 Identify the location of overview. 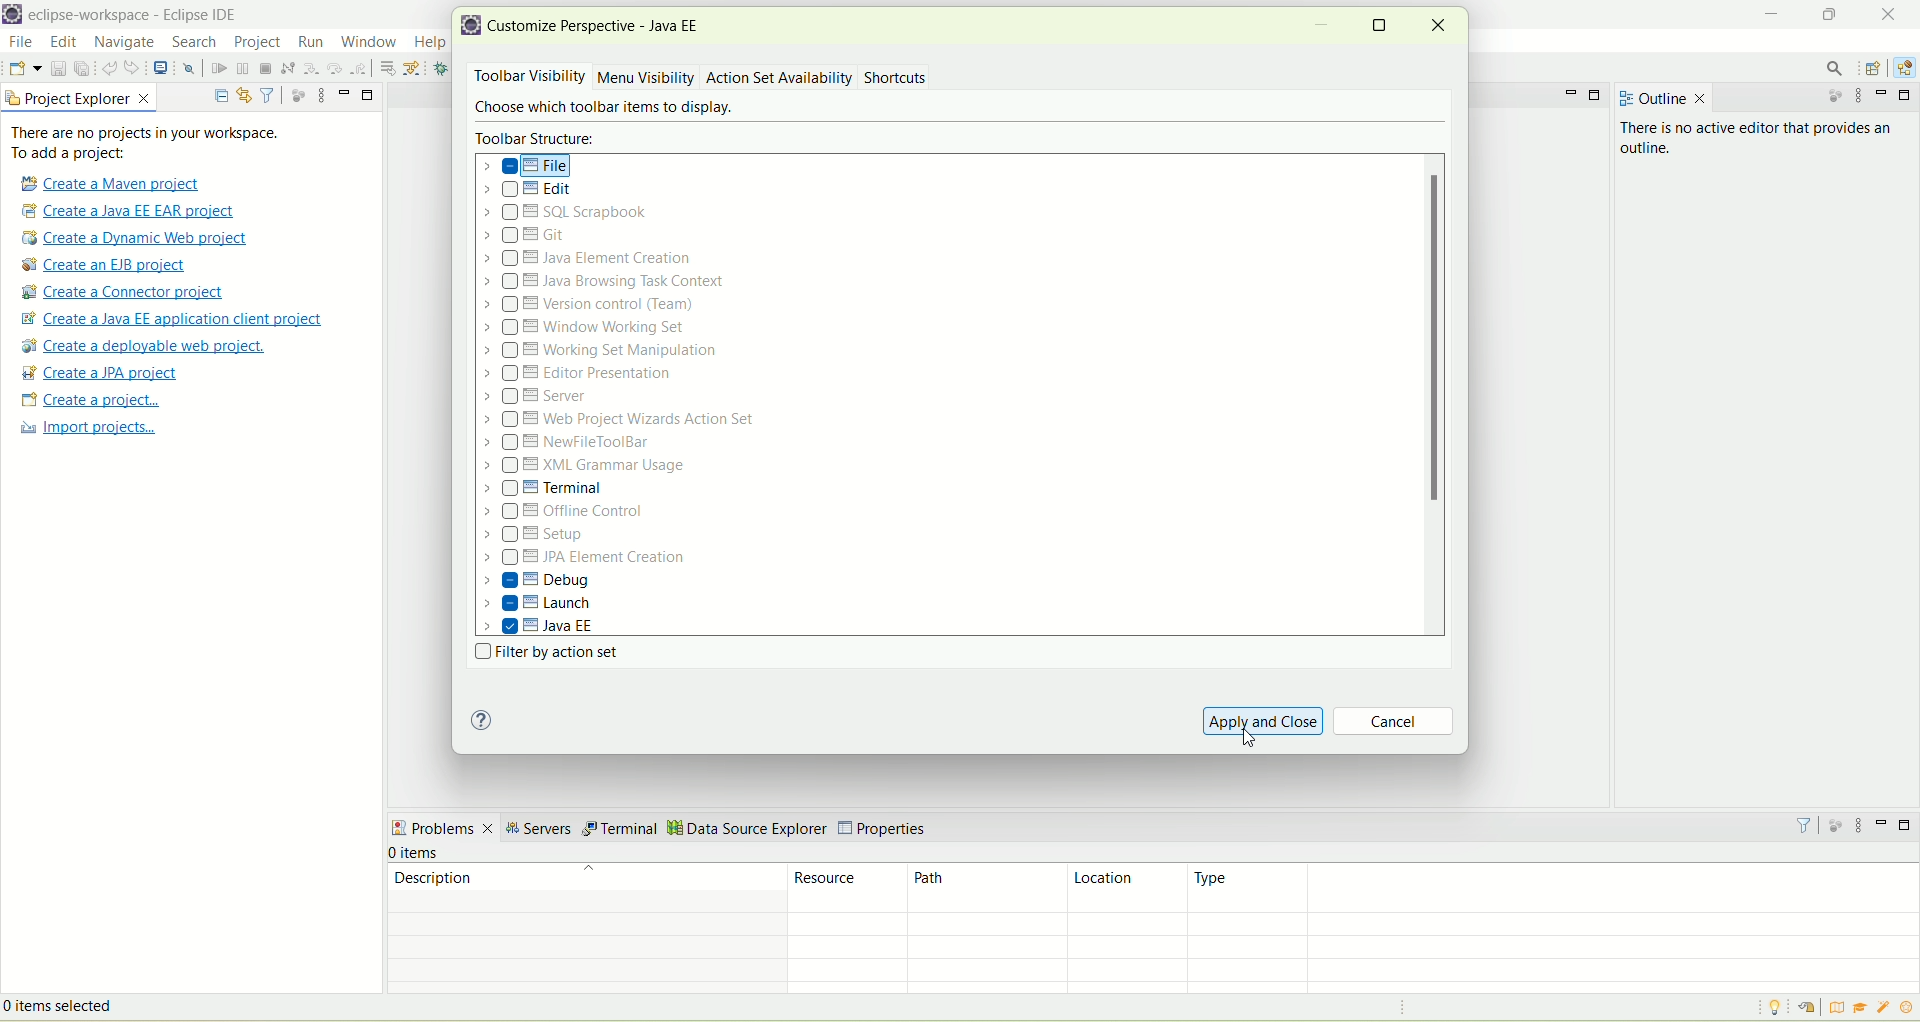
(1841, 1008).